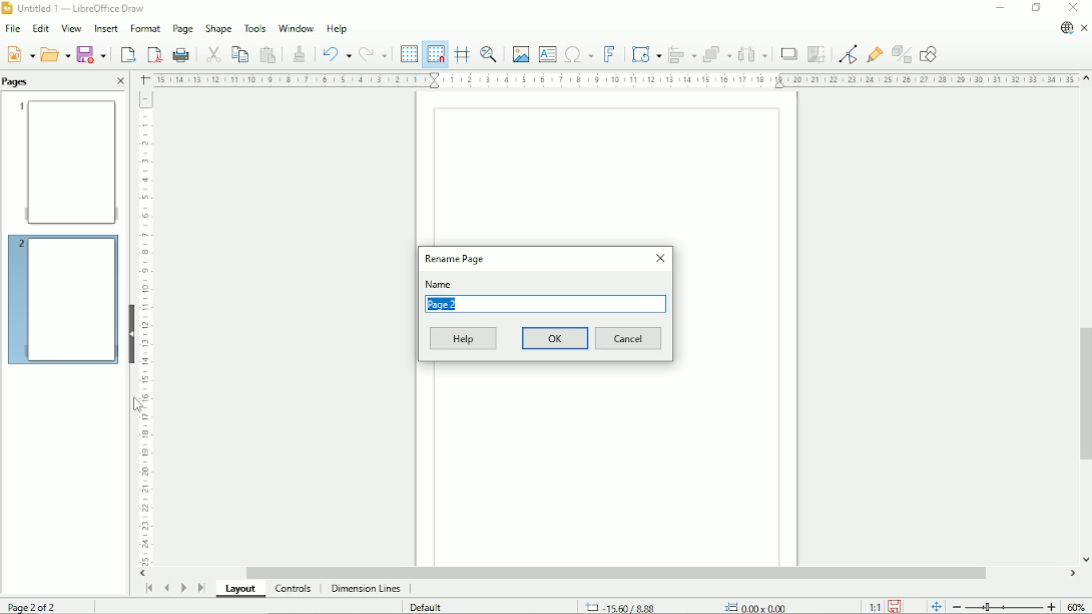 The width and height of the screenshot is (1092, 614). I want to click on Display grid, so click(408, 53).